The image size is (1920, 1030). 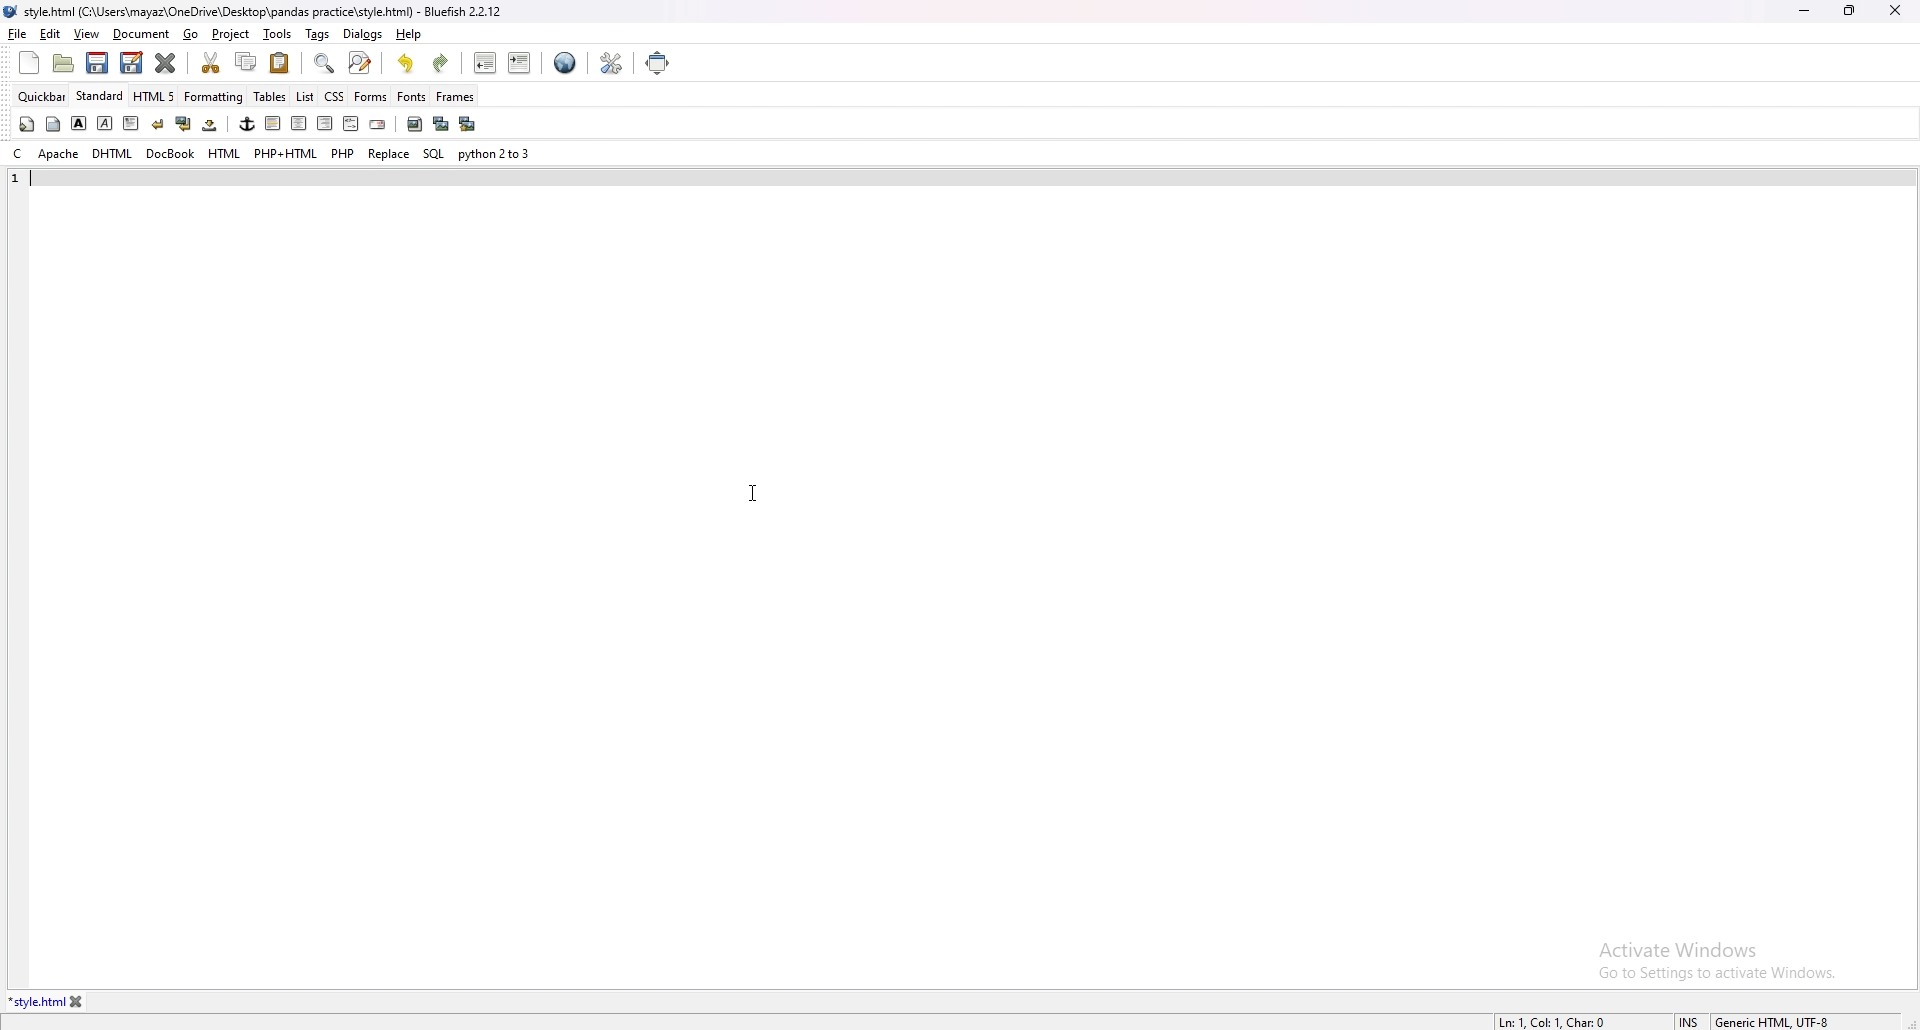 What do you see at coordinates (271, 123) in the screenshot?
I see `left indent` at bounding box center [271, 123].